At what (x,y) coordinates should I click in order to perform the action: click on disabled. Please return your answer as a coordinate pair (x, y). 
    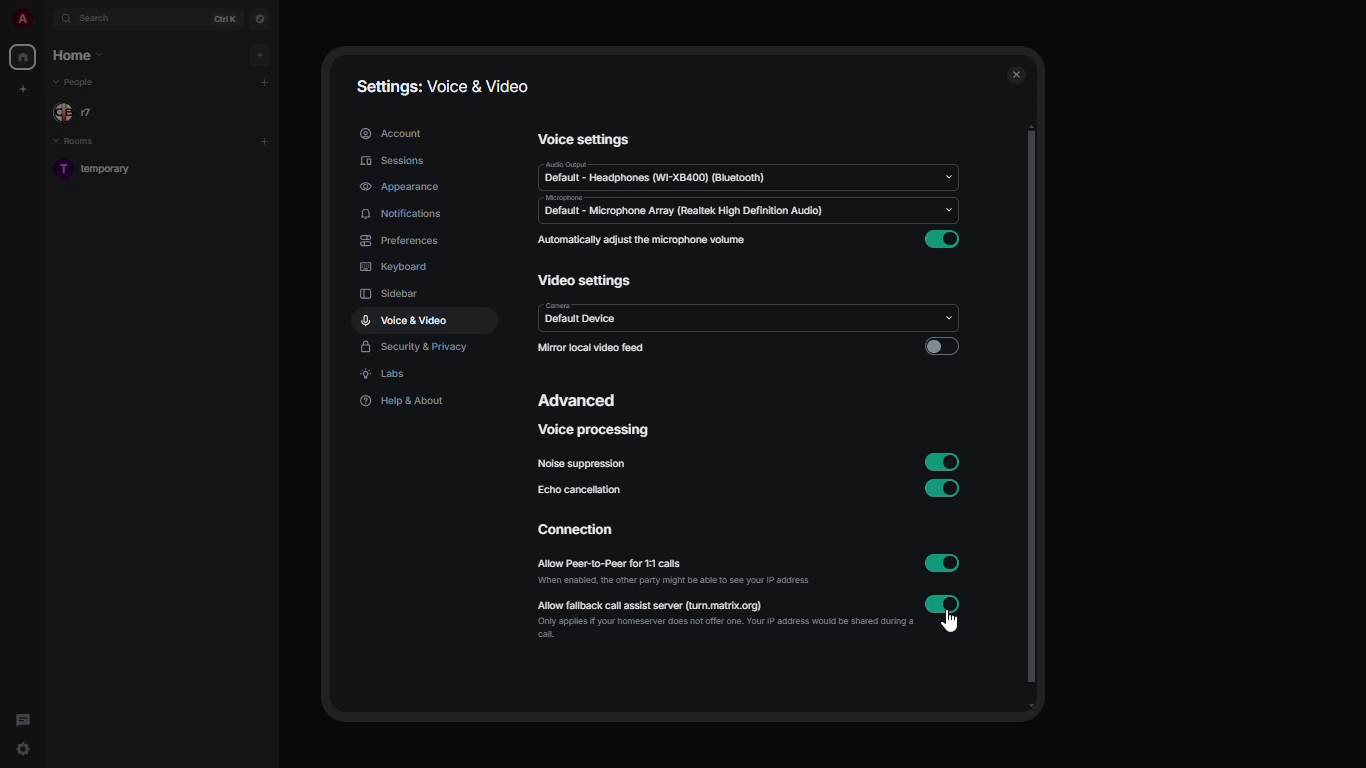
    Looking at the image, I should click on (944, 347).